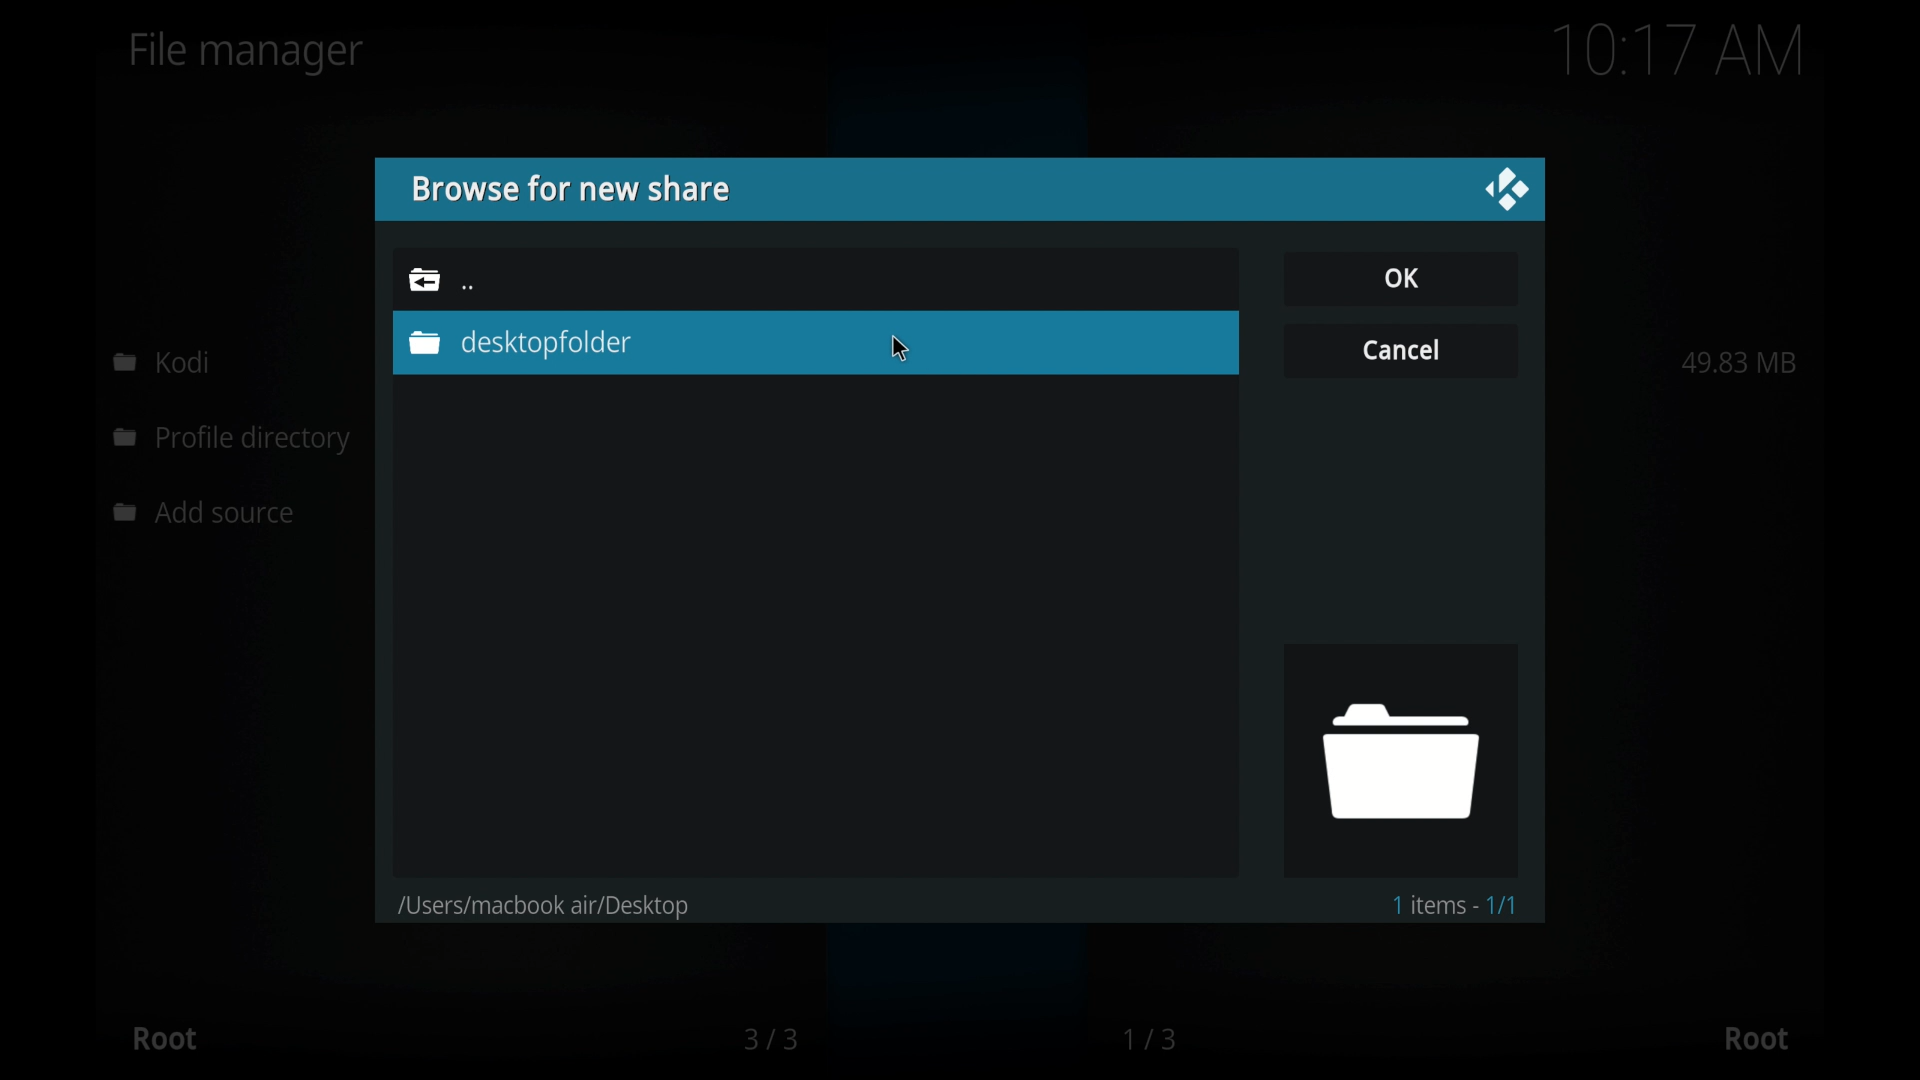 The image size is (1920, 1080). I want to click on ok, so click(1400, 277).